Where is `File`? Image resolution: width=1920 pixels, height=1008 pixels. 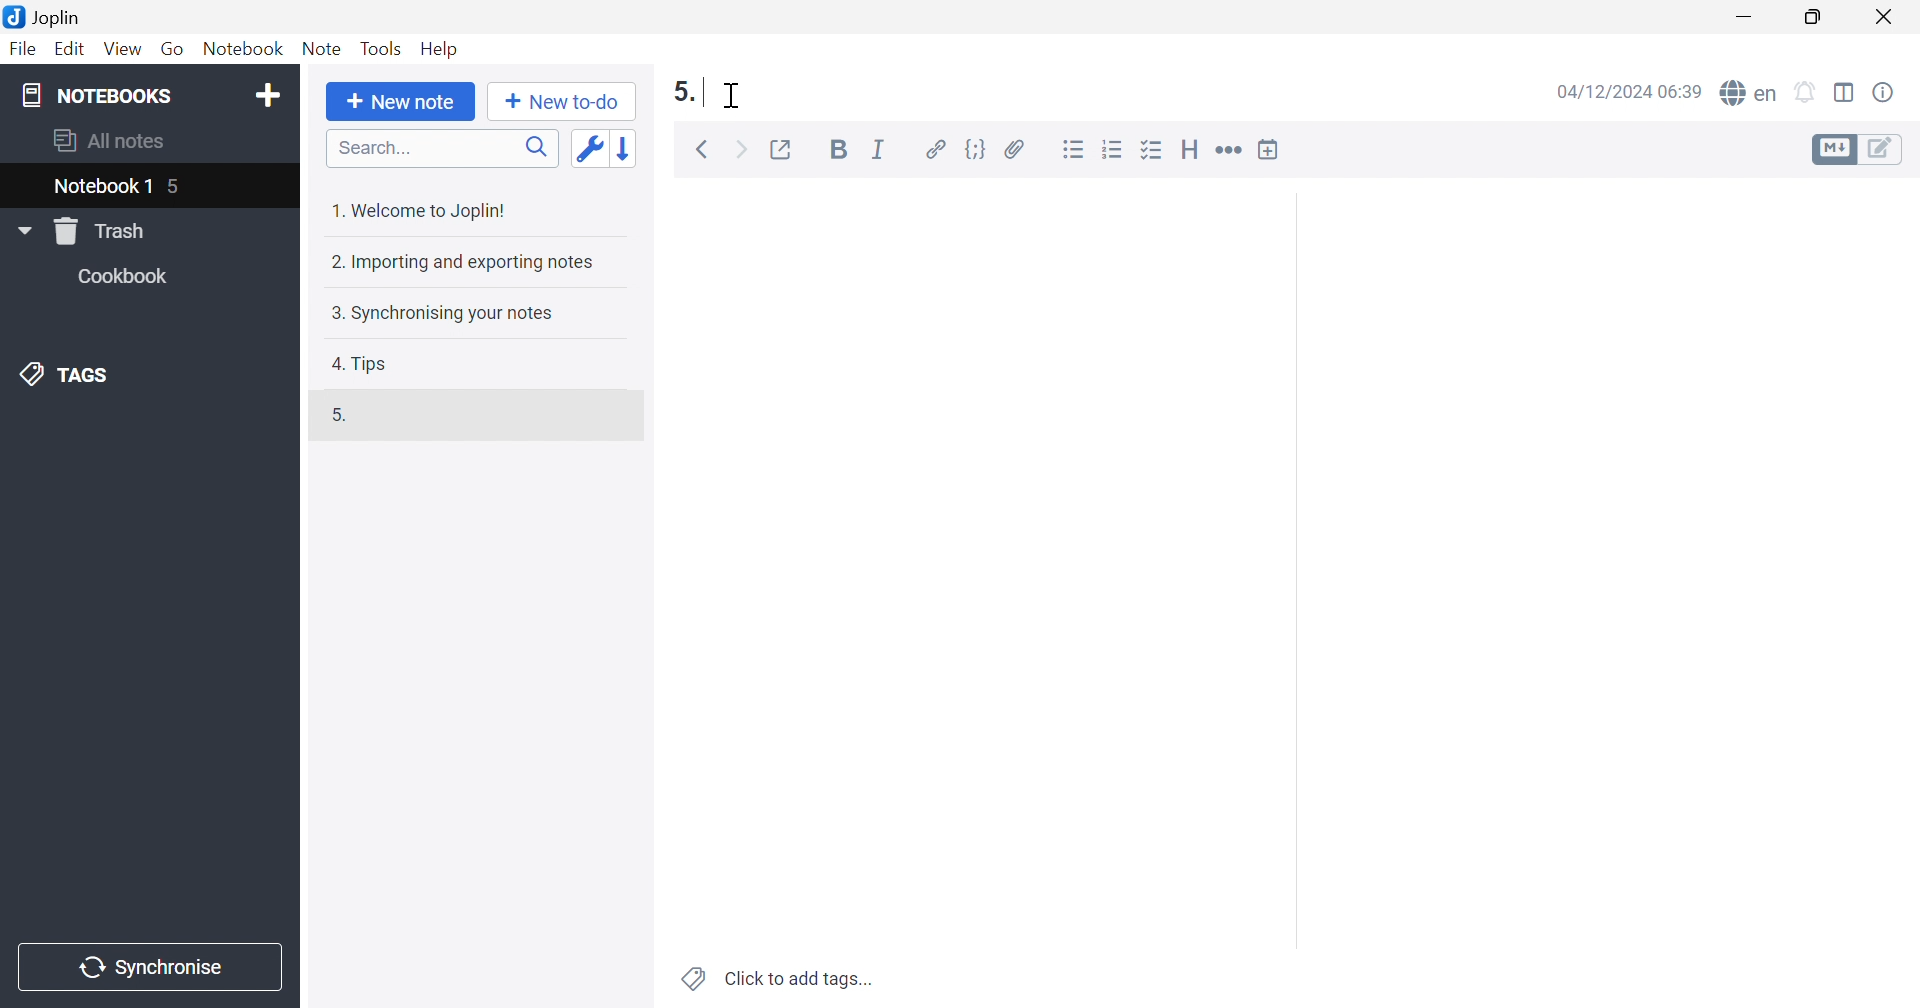 File is located at coordinates (25, 49).